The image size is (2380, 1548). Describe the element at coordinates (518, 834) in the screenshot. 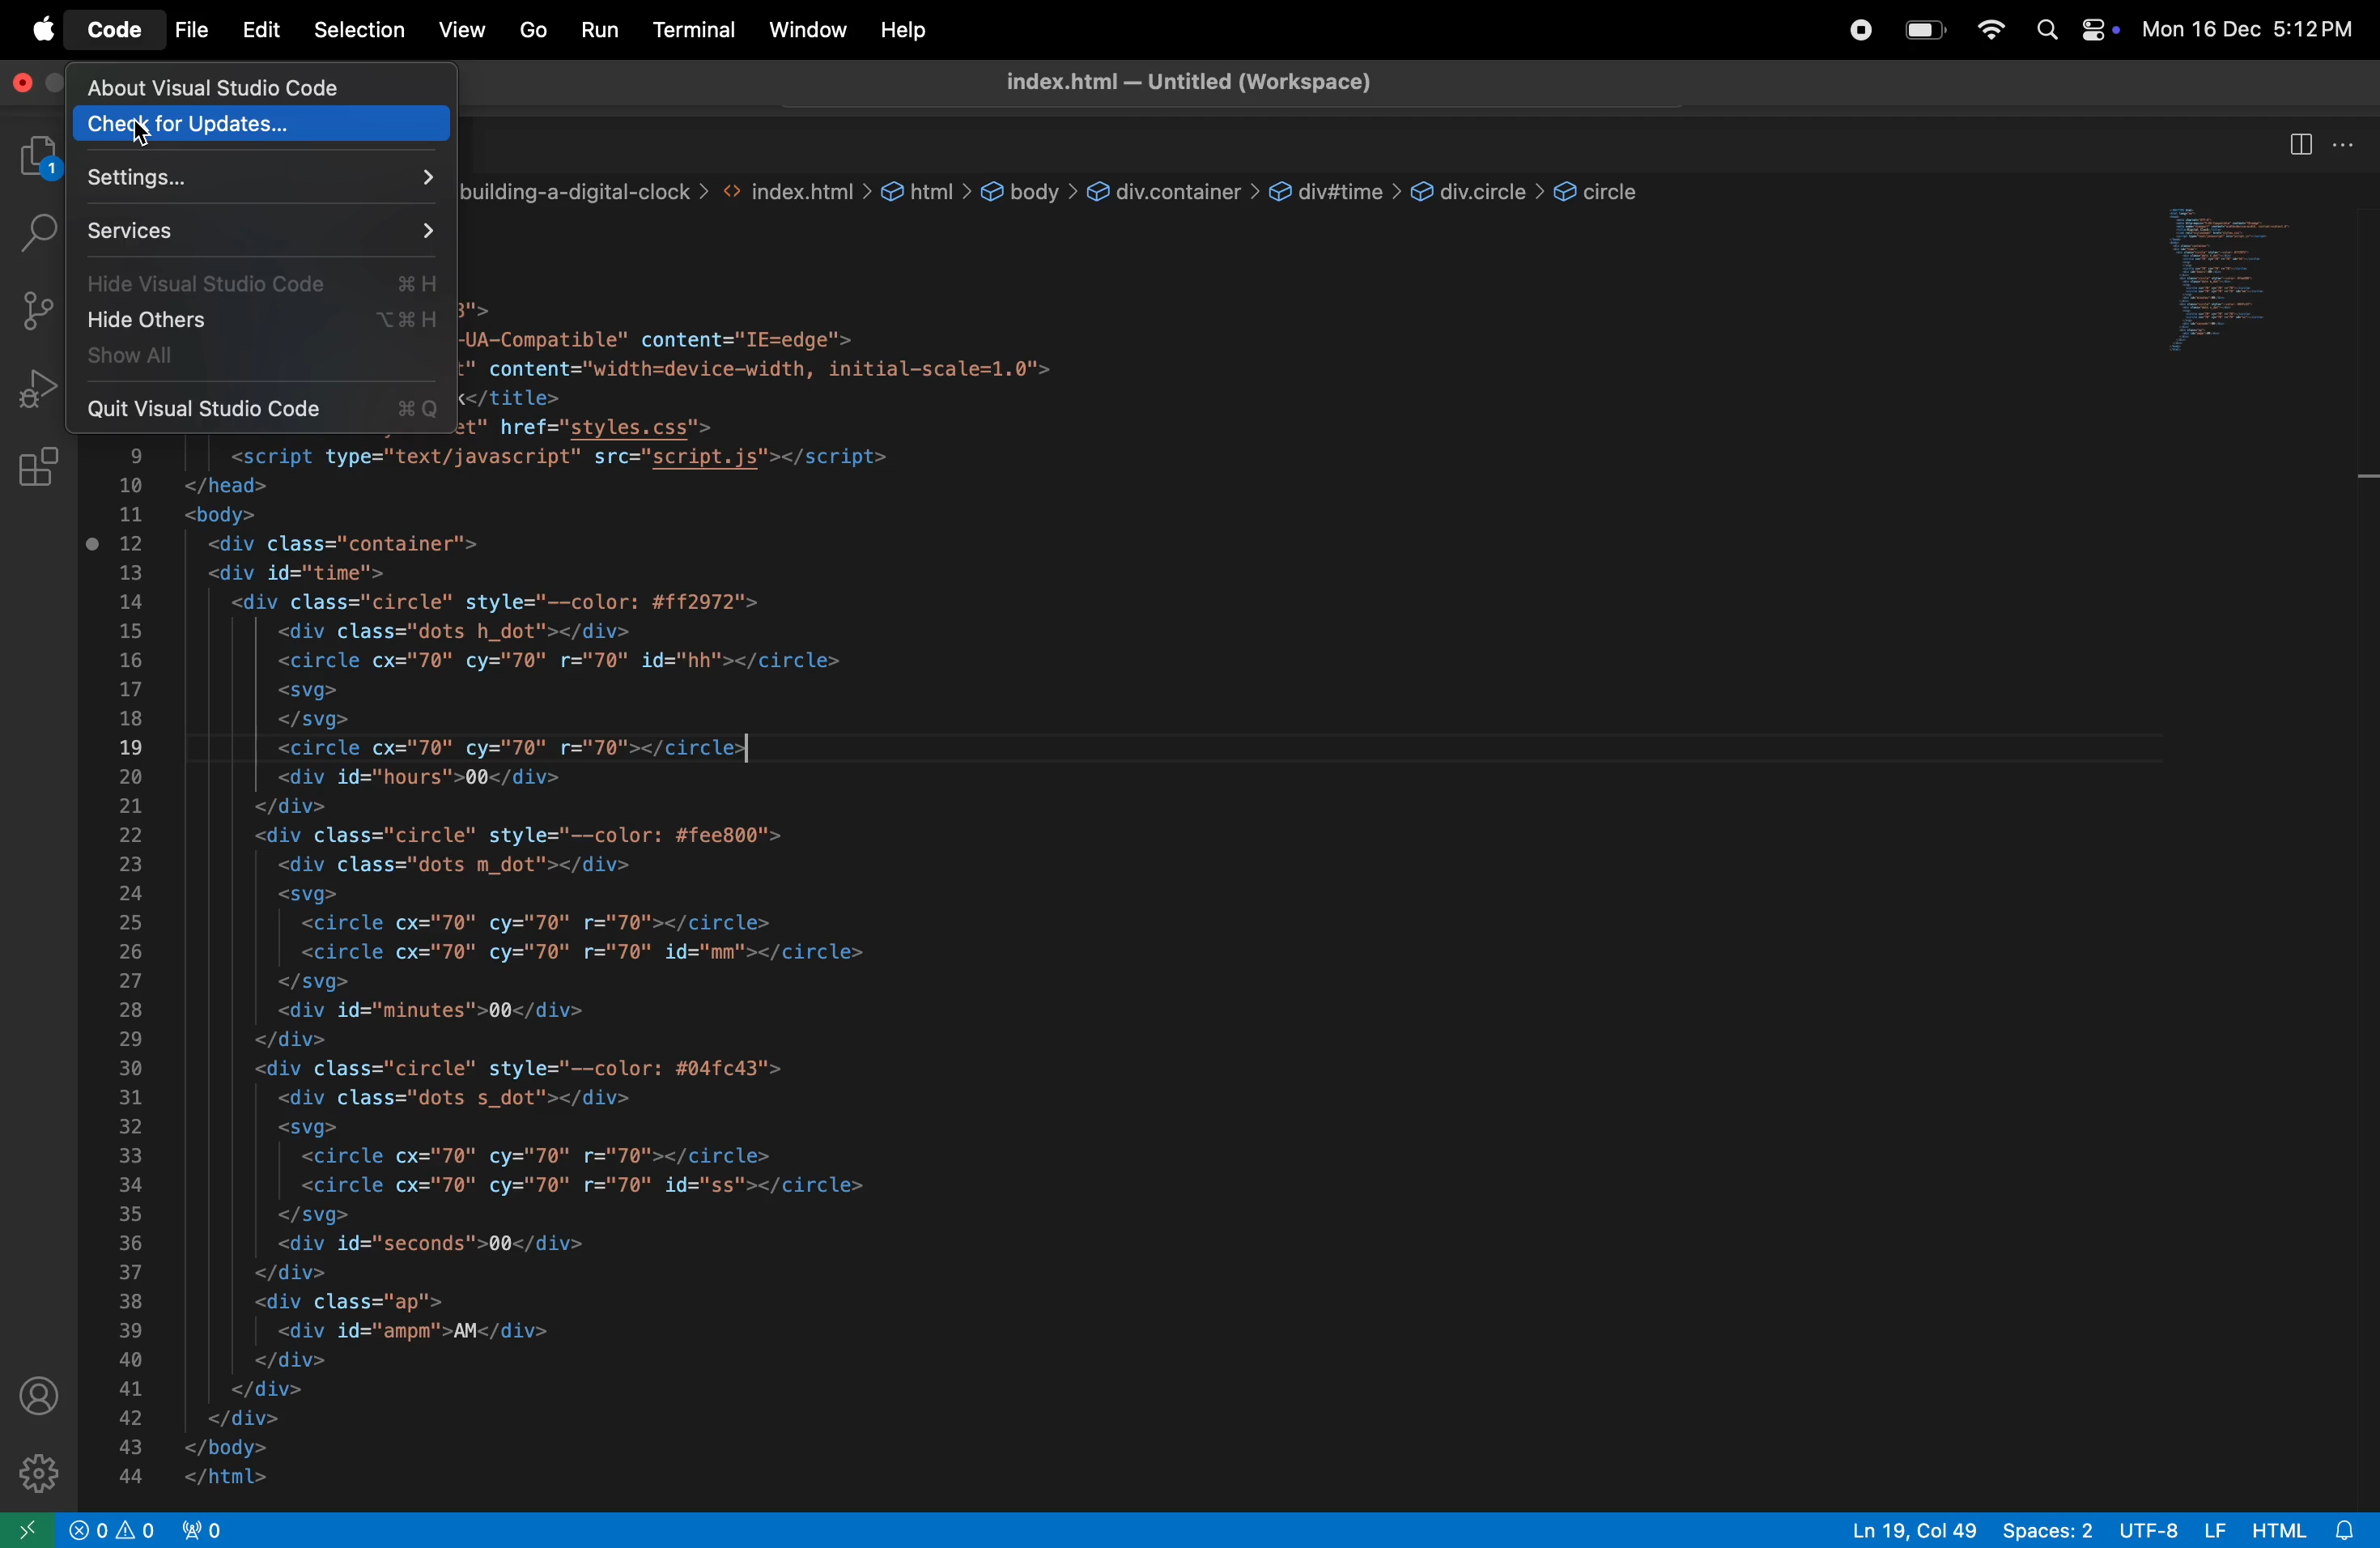

I see `<div class="circle" style="--color: #fee800">` at that location.